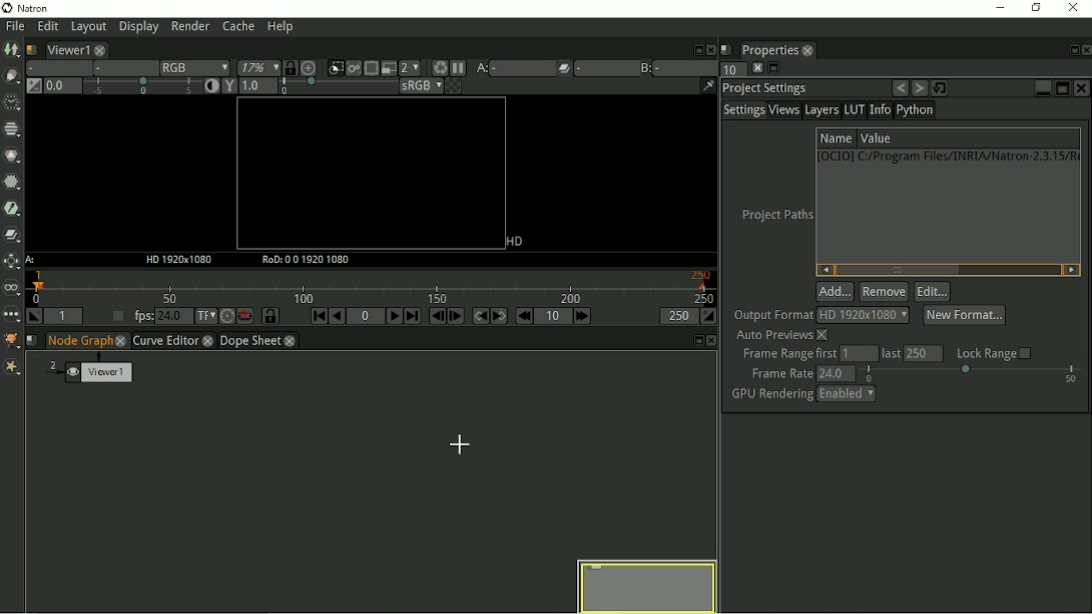  I want to click on Image, so click(12, 50).